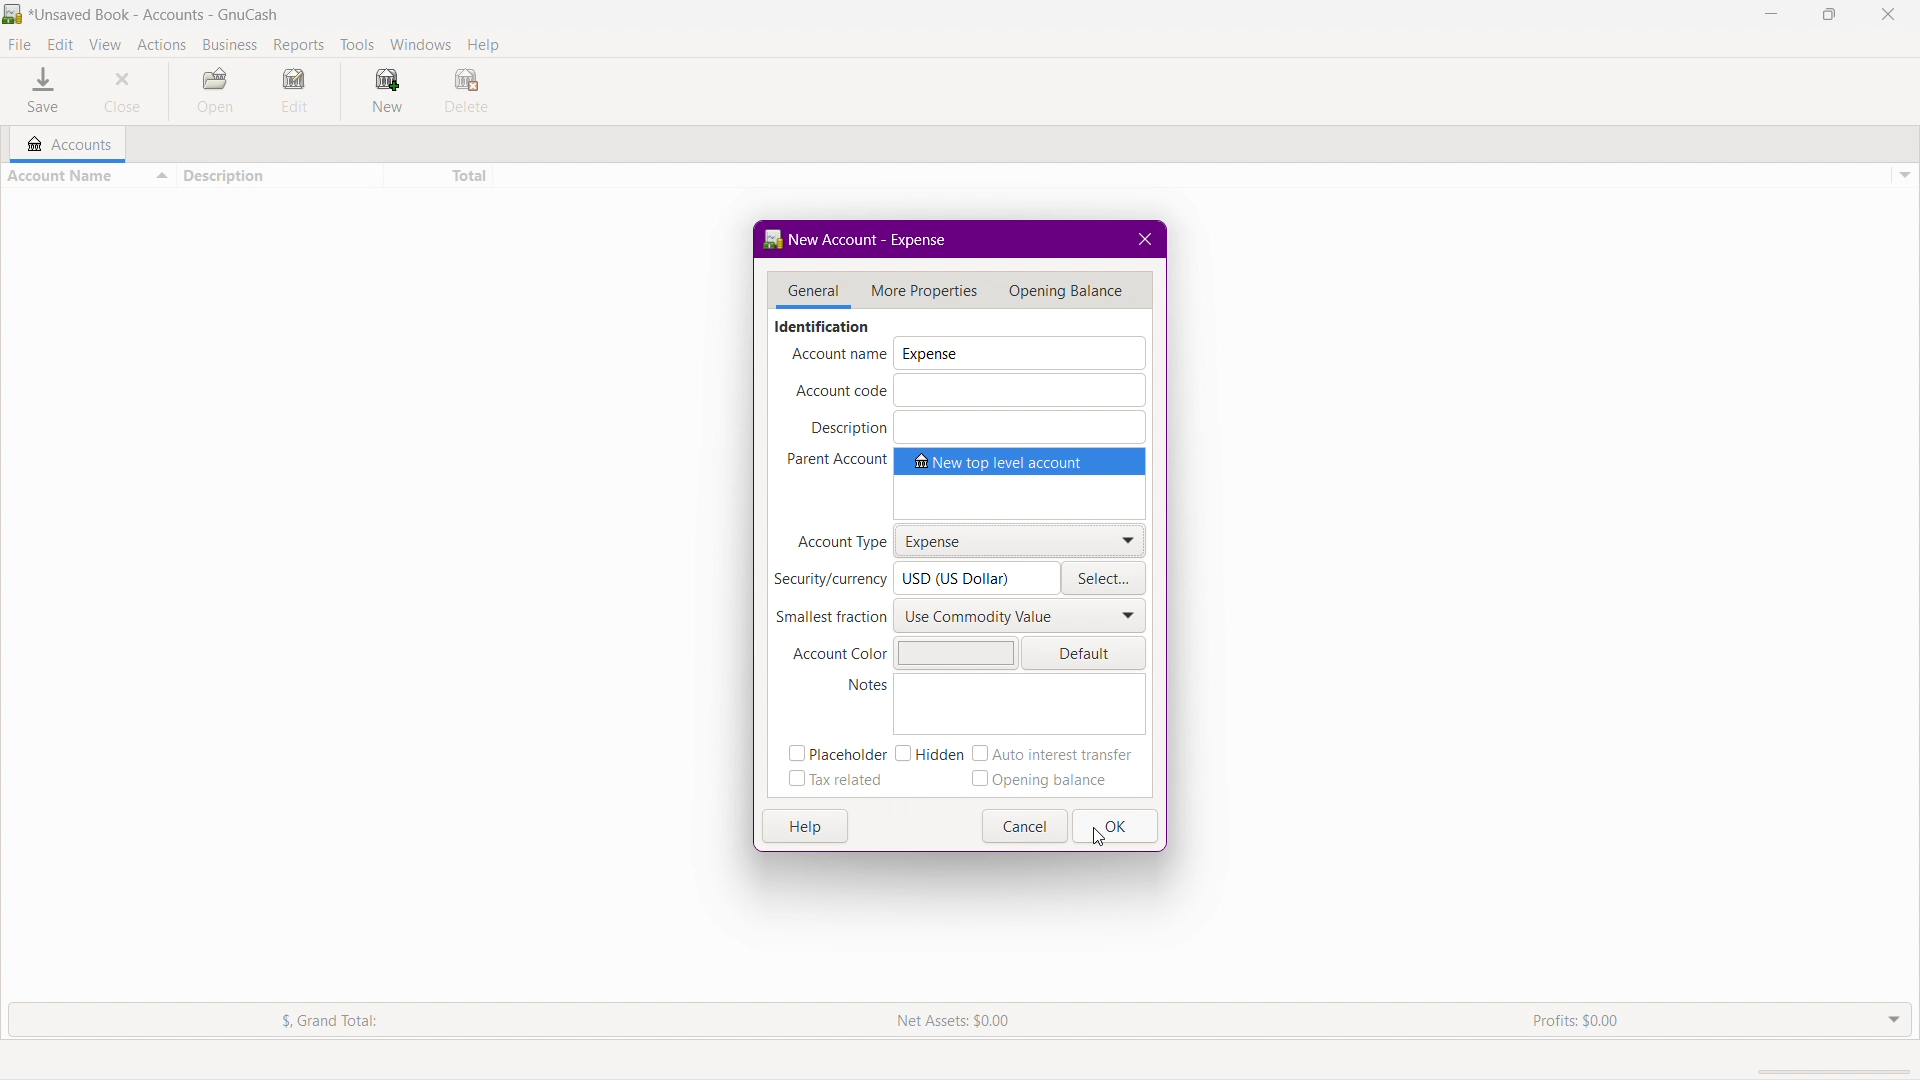 Image resolution: width=1920 pixels, height=1080 pixels. I want to click on Tools, so click(355, 41).